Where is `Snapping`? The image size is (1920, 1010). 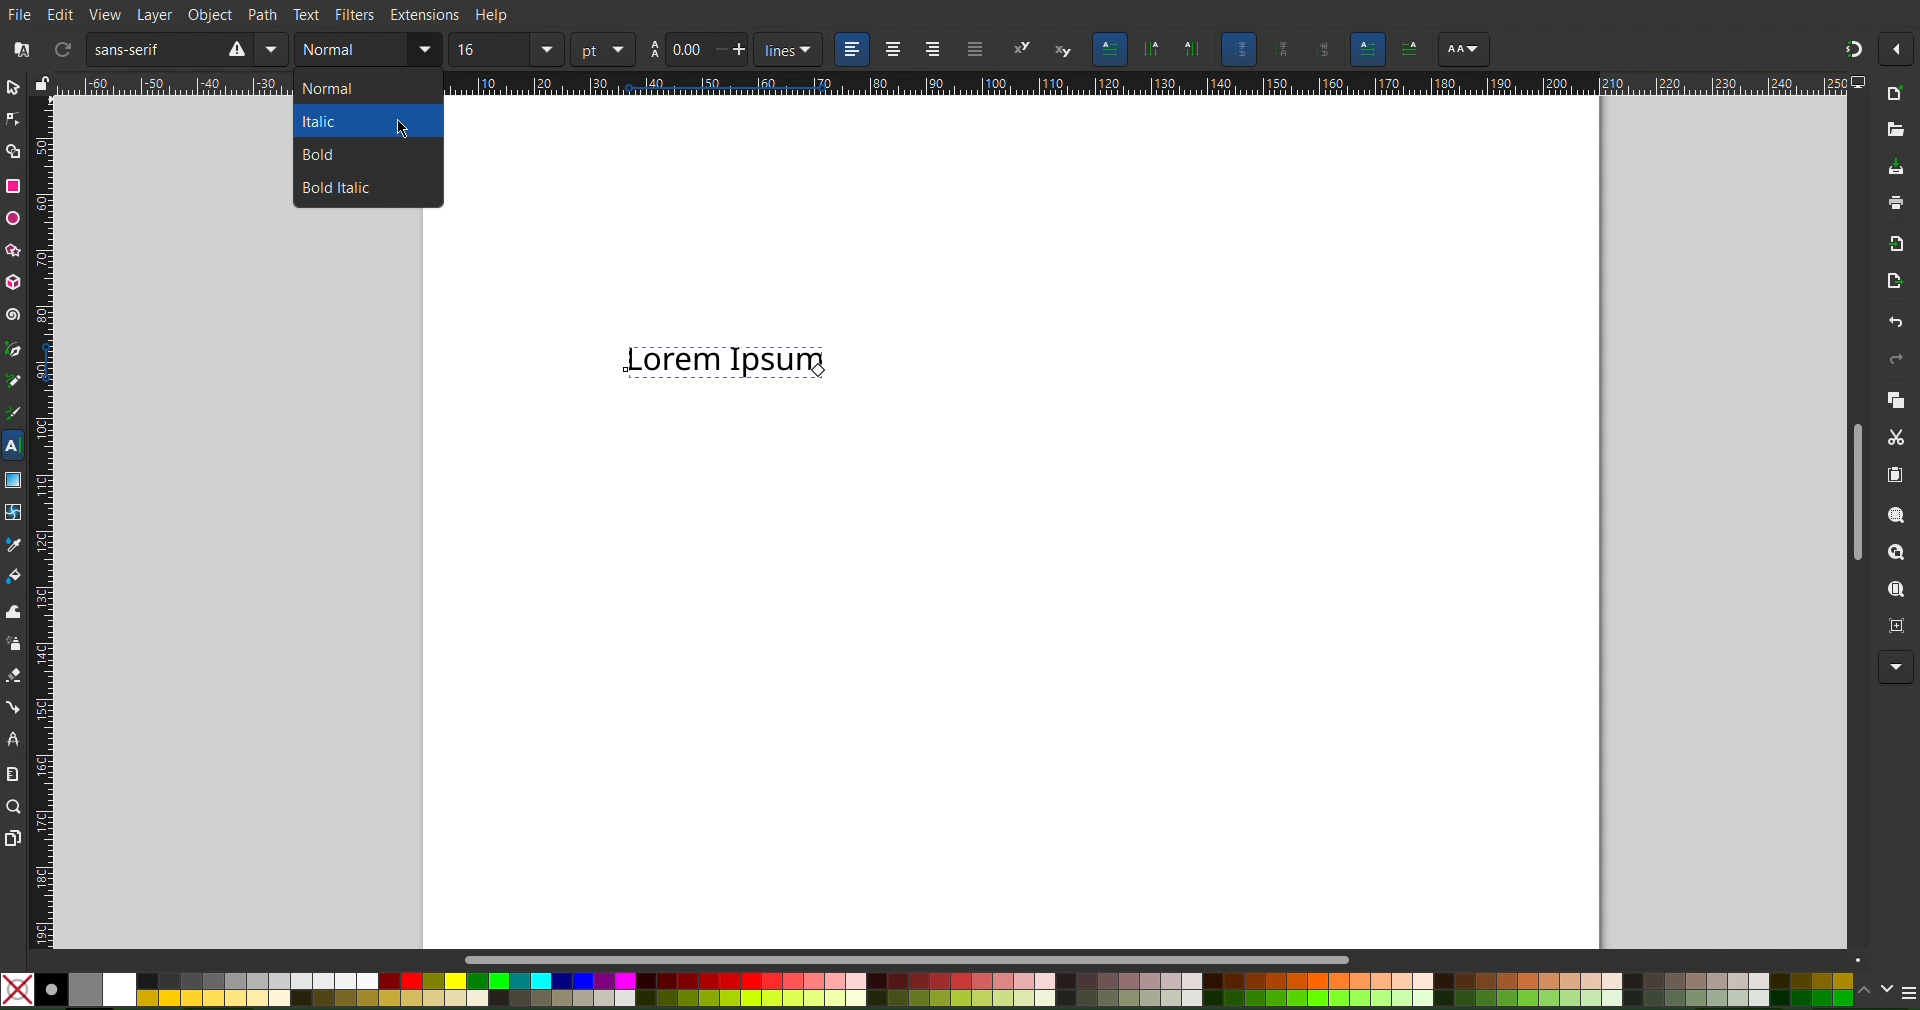 Snapping is located at coordinates (1852, 49).